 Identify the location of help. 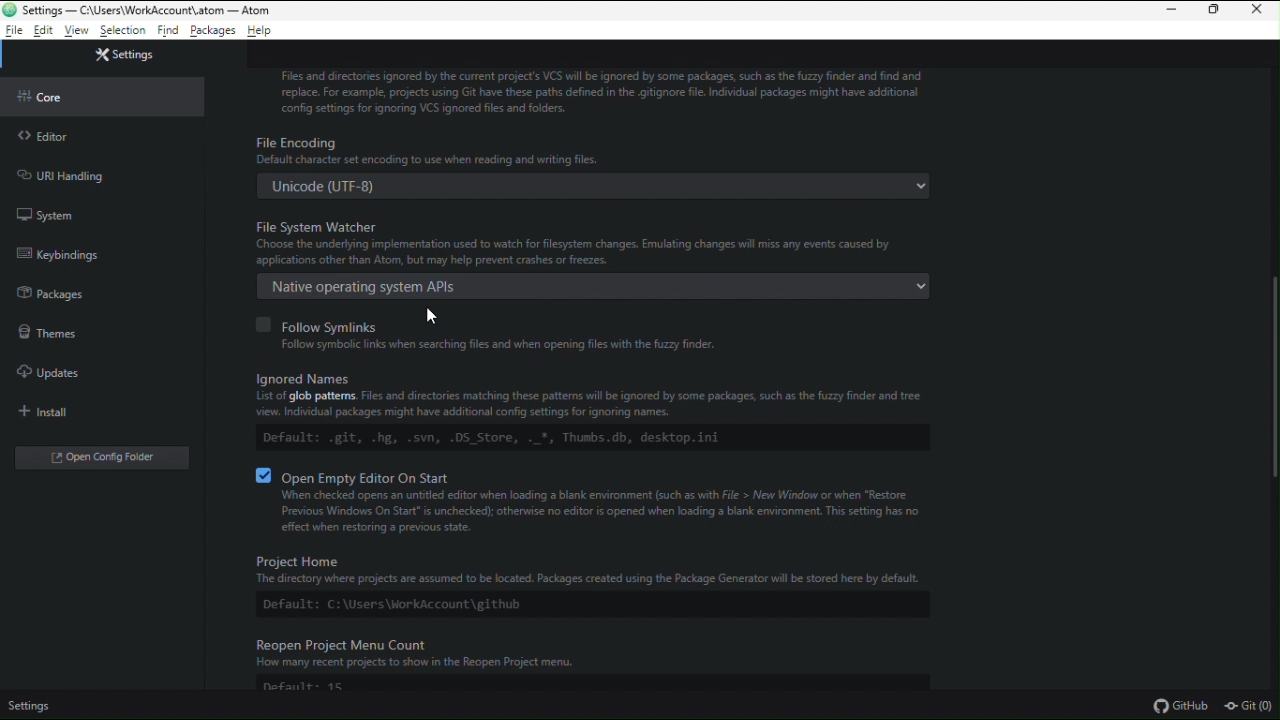
(262, 31).